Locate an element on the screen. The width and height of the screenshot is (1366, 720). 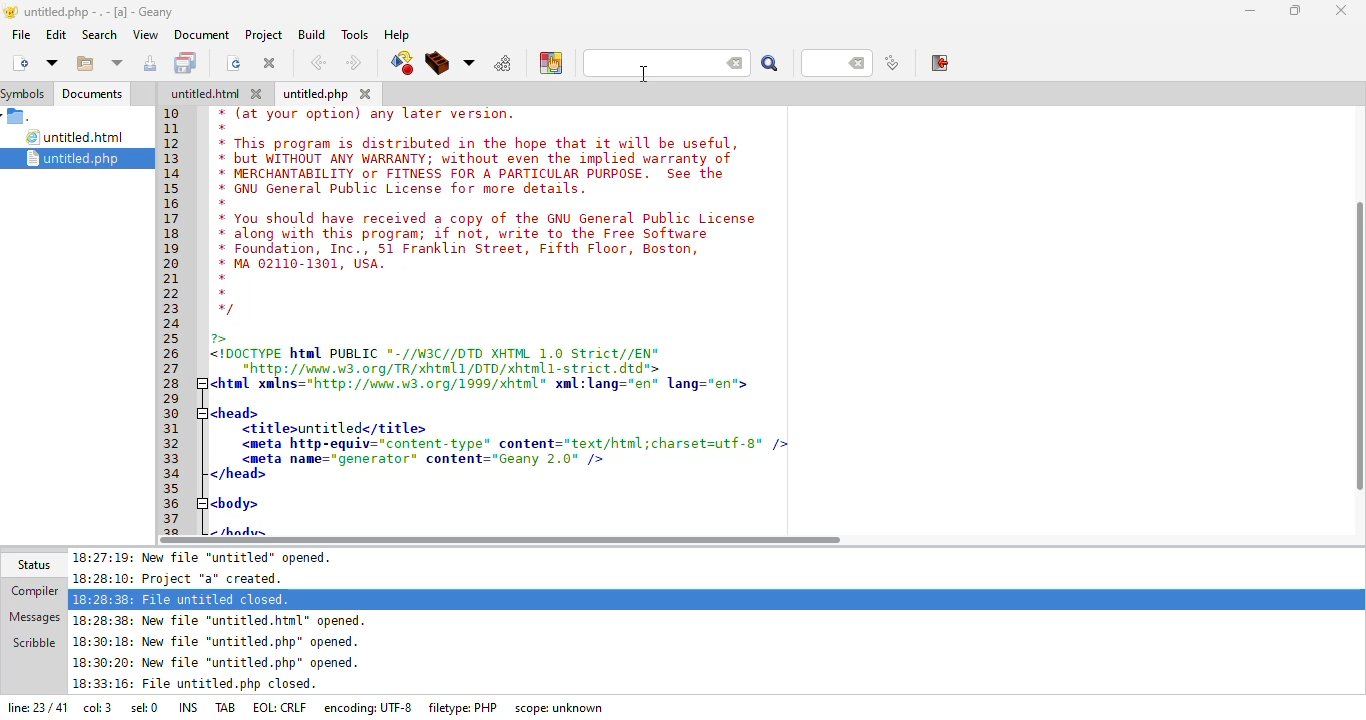
project is located at coordinates (261, 34).